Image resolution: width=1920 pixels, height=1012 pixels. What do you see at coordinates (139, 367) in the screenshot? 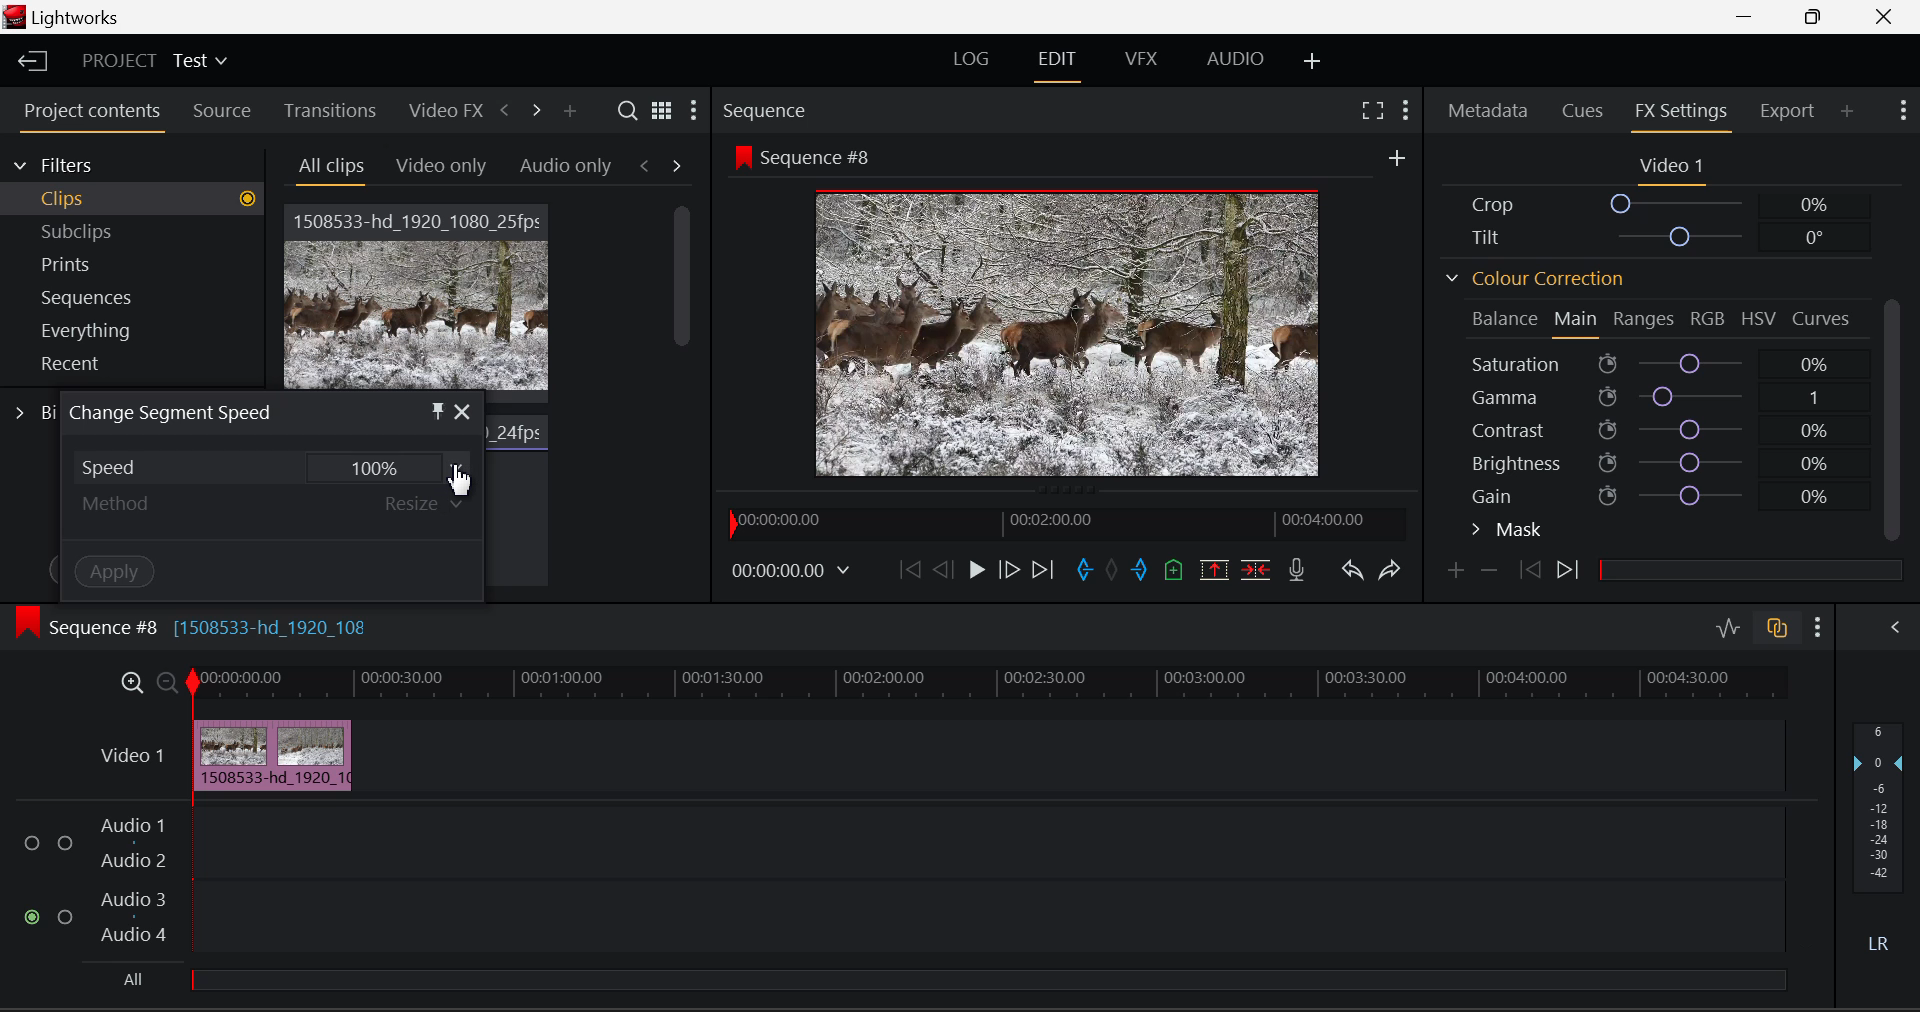
I see `Recent` at bounding box center [139, 367].